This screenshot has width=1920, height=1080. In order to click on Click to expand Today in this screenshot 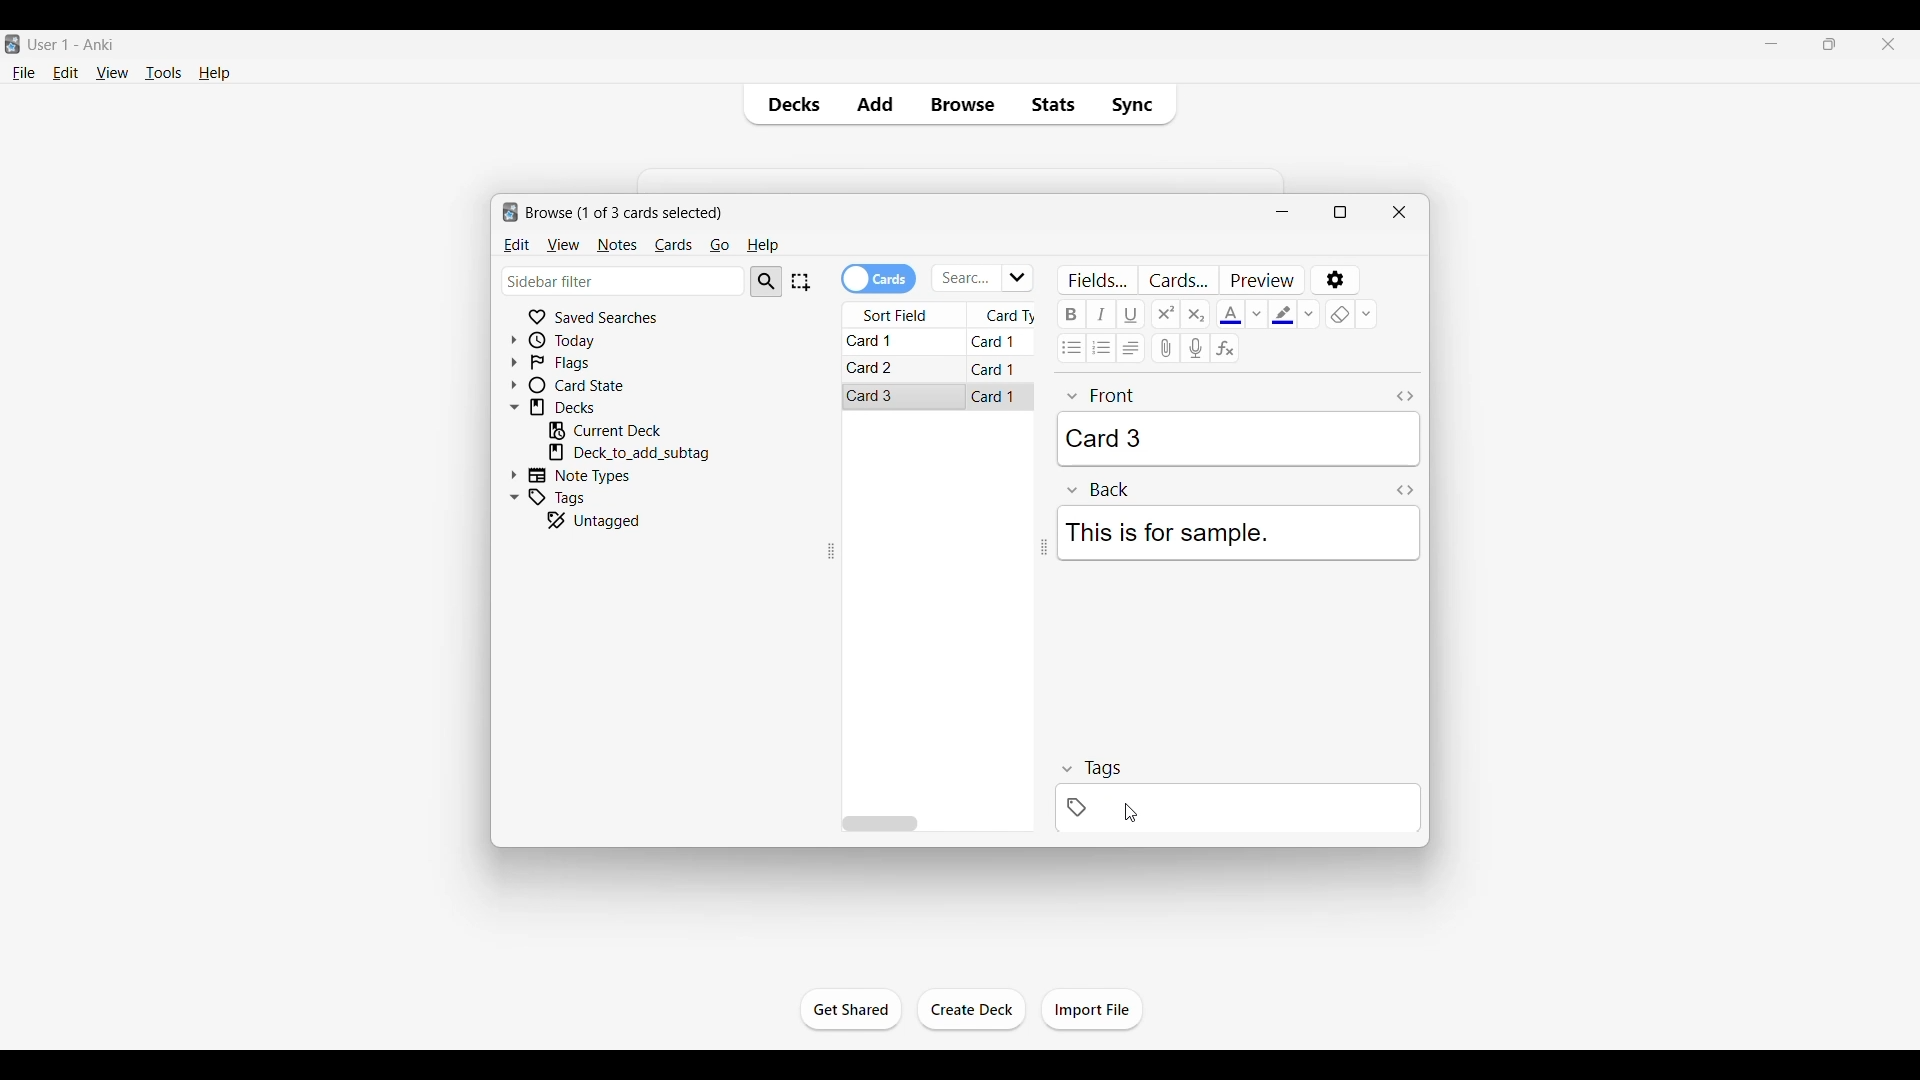, I will do `click(513, 340)`.